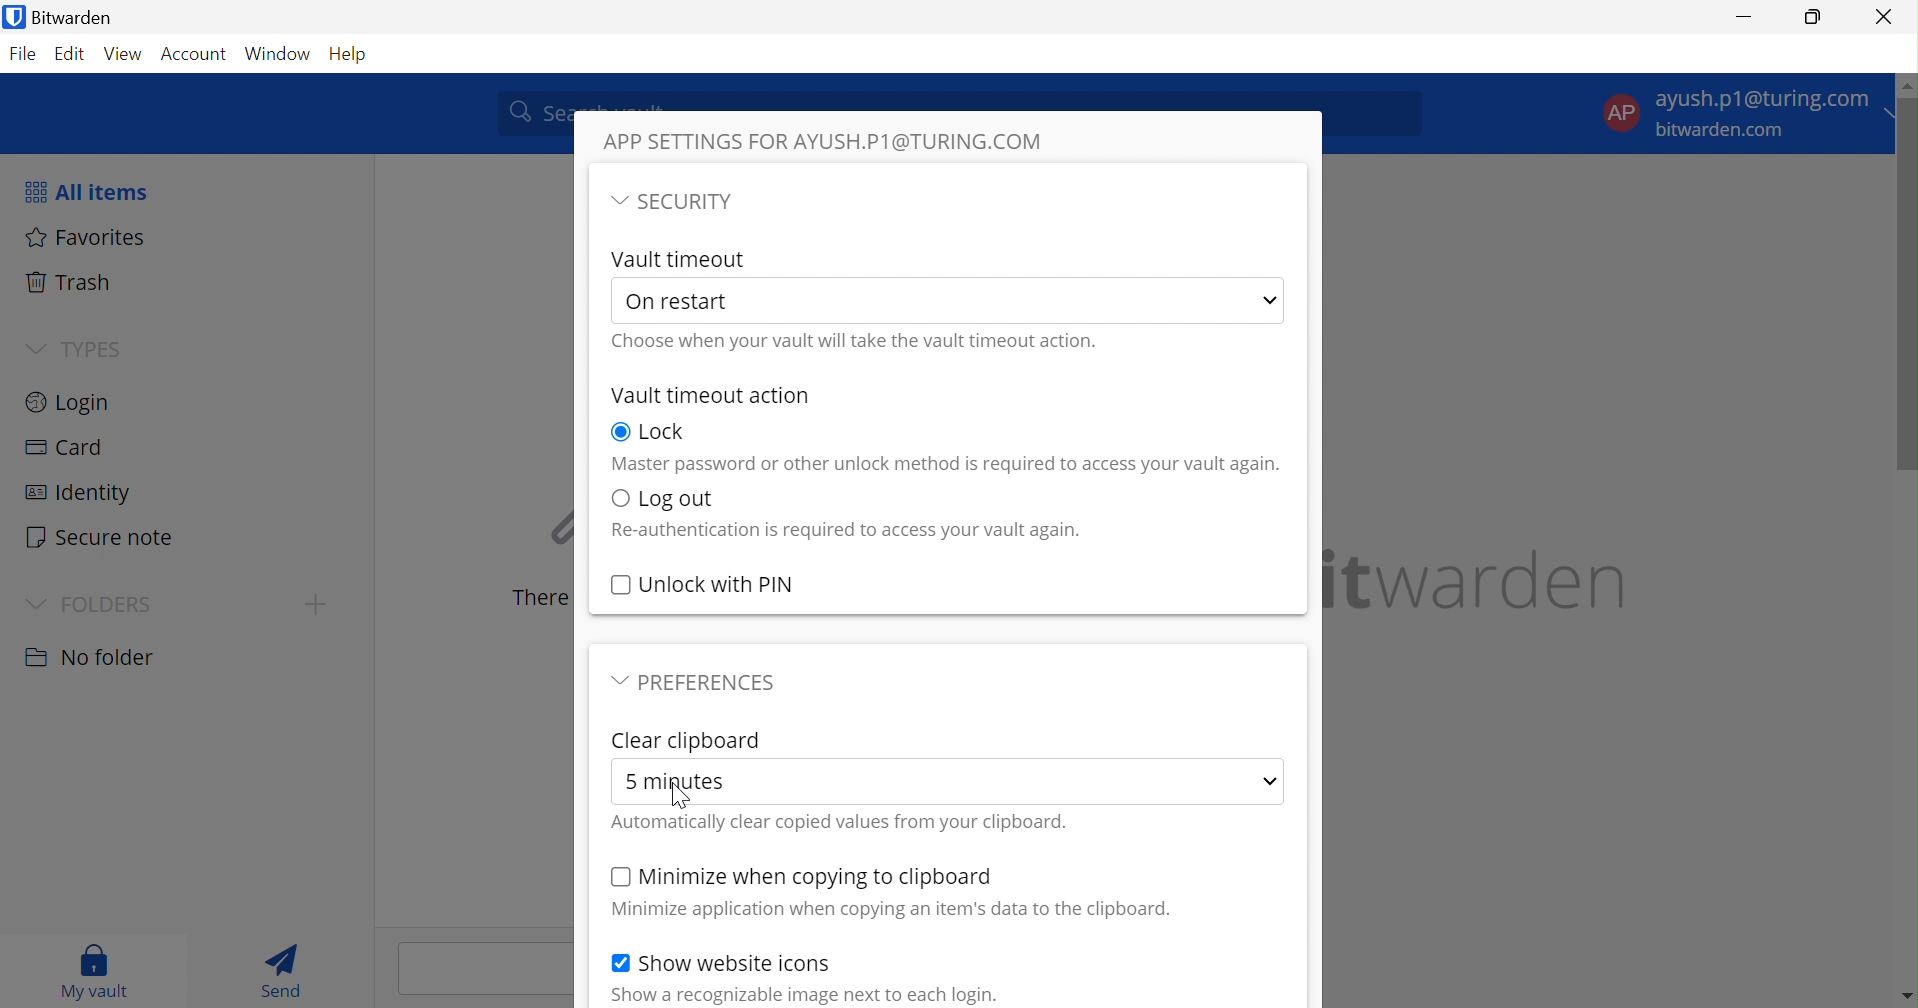  What do you see at coordinates (850, 530) in the screenshot?
I see `Re-authentication is required to access your vault again.` at bounding box center [850, 530].